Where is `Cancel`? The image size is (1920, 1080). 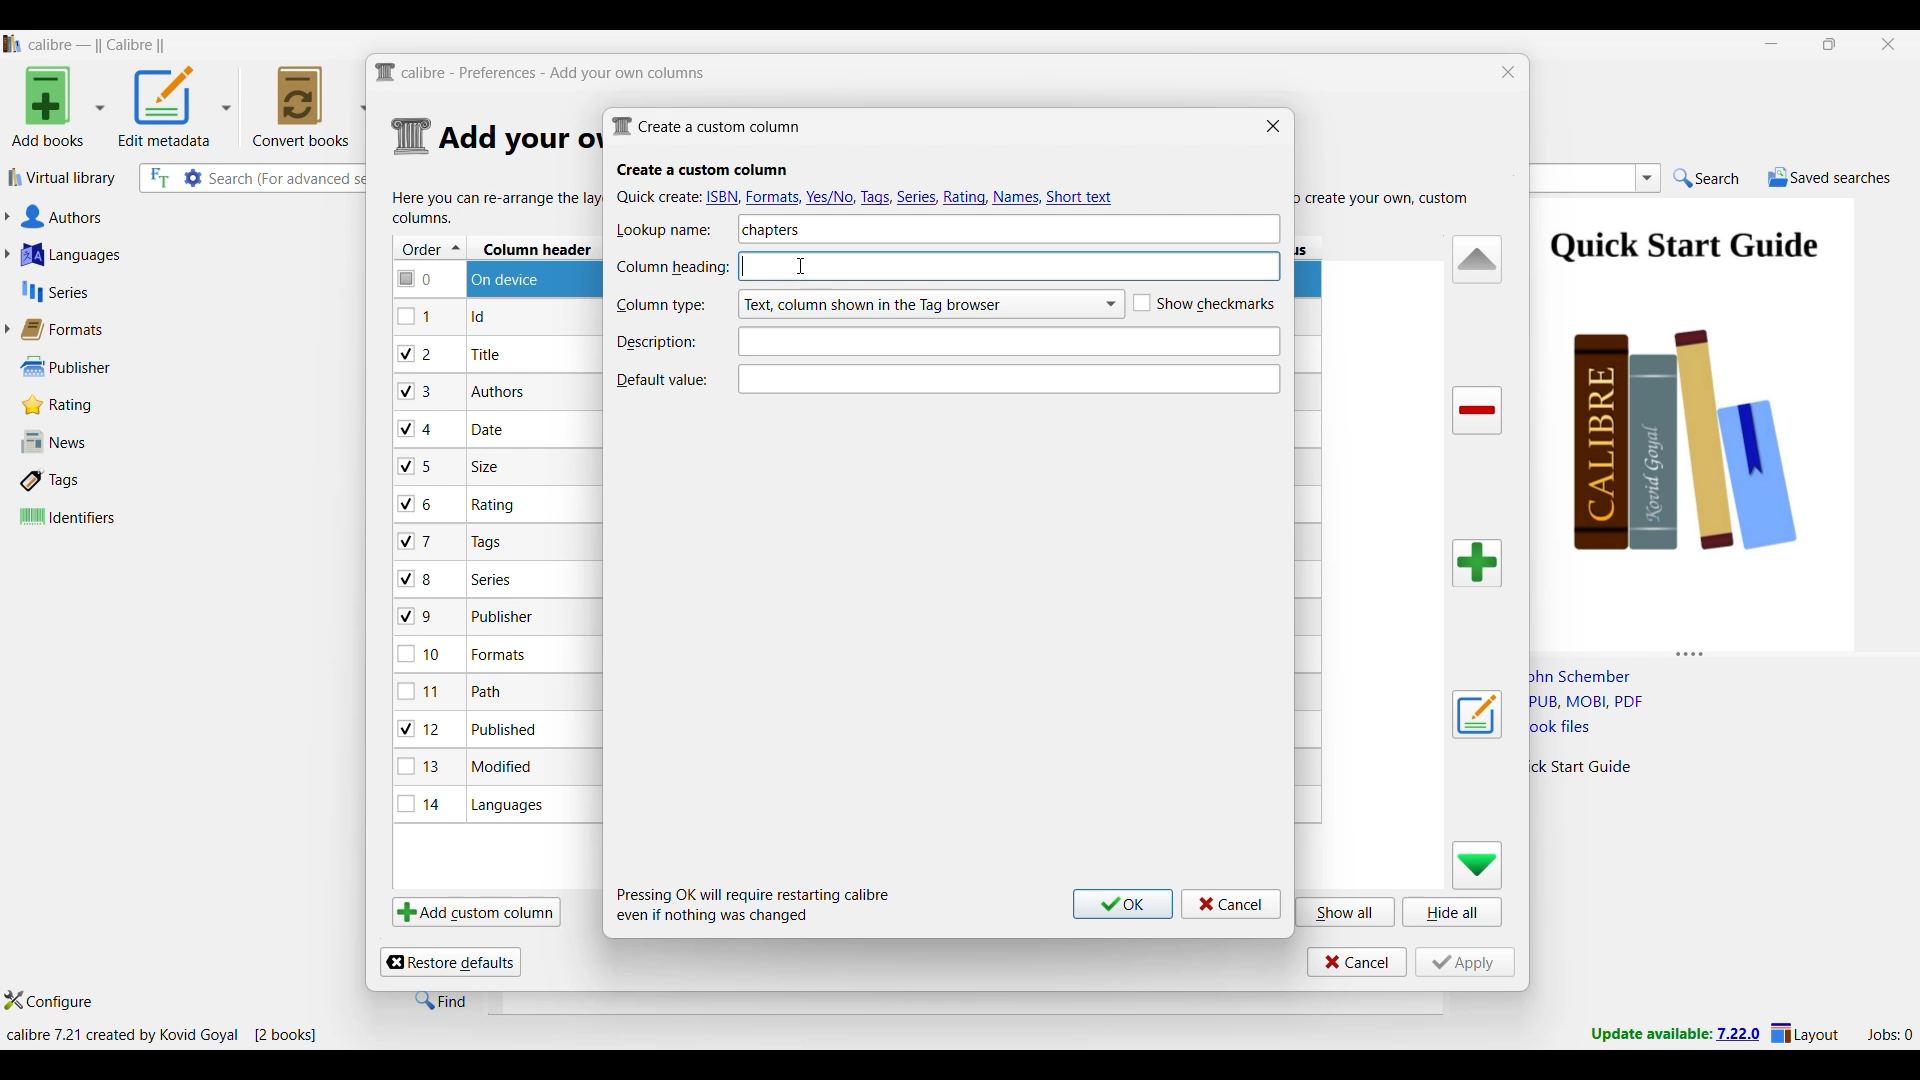 Cancel is located at coordinates (1357, 962).